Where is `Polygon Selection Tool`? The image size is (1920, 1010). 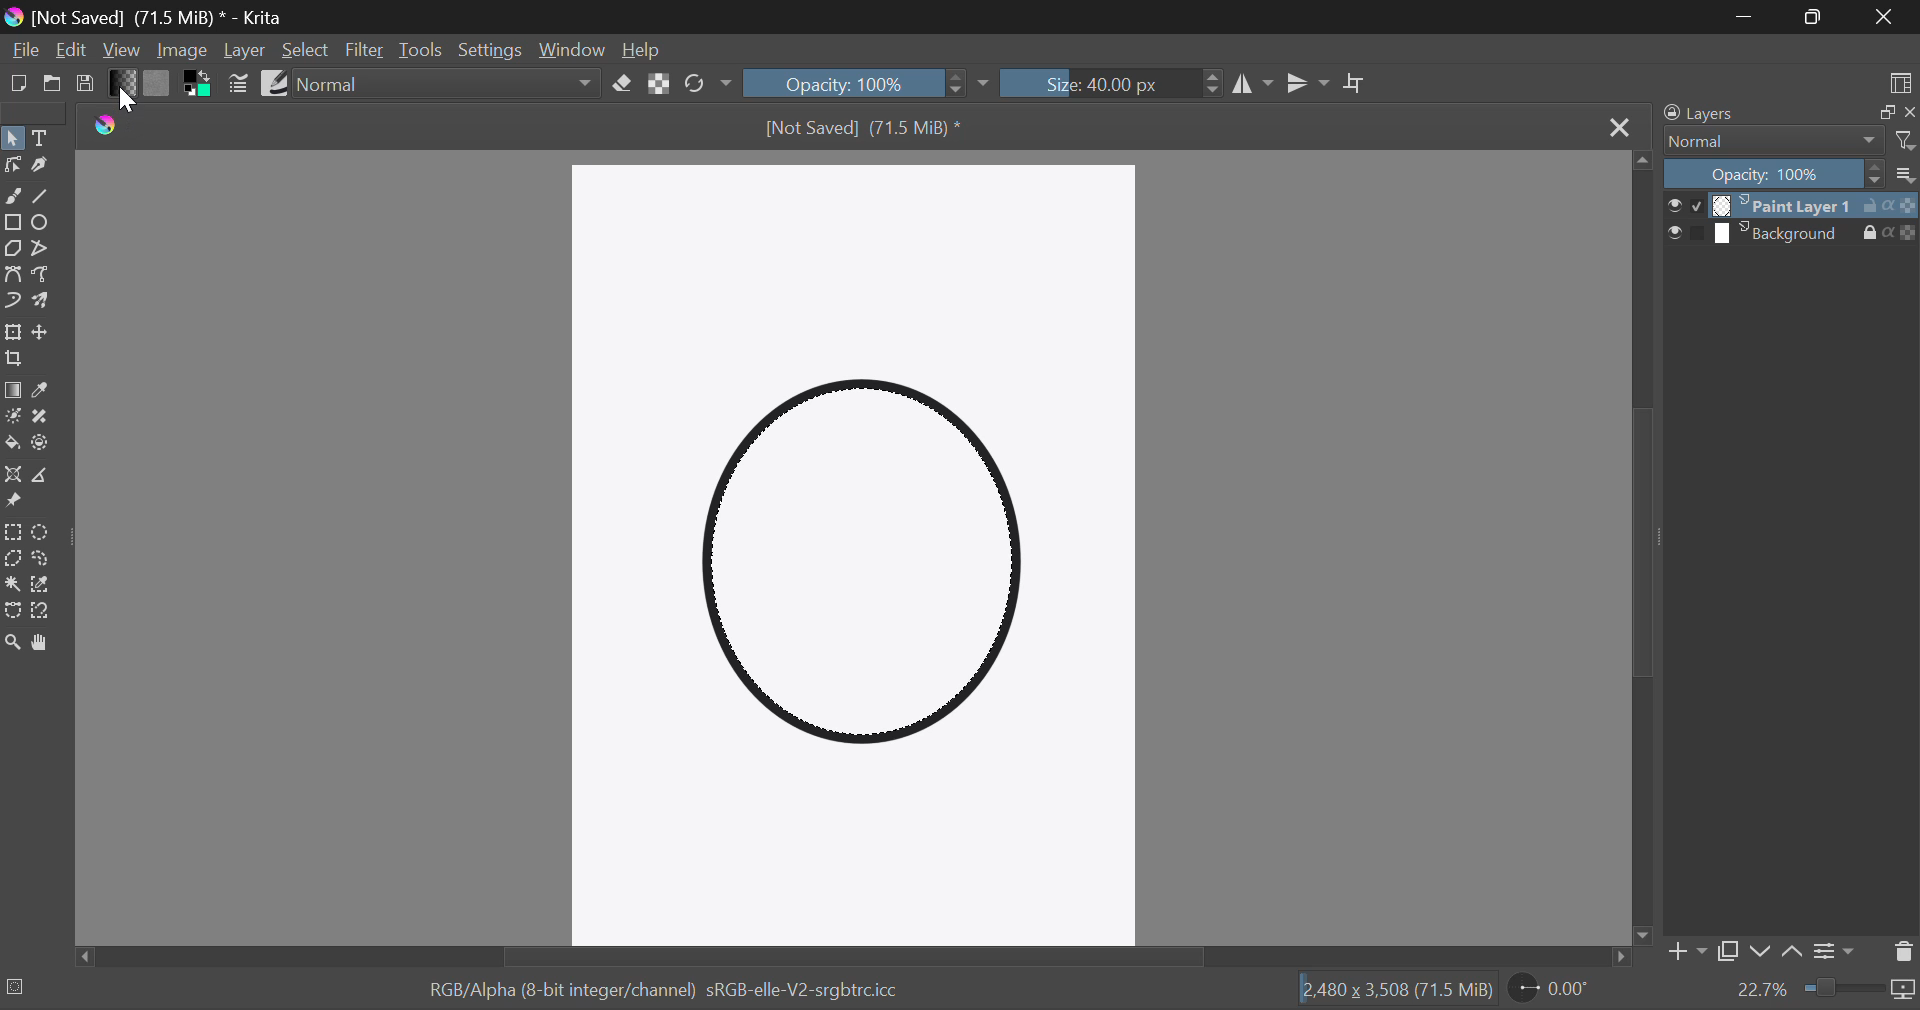 Polygon Selection Tool is located at coordinates (12, 558).